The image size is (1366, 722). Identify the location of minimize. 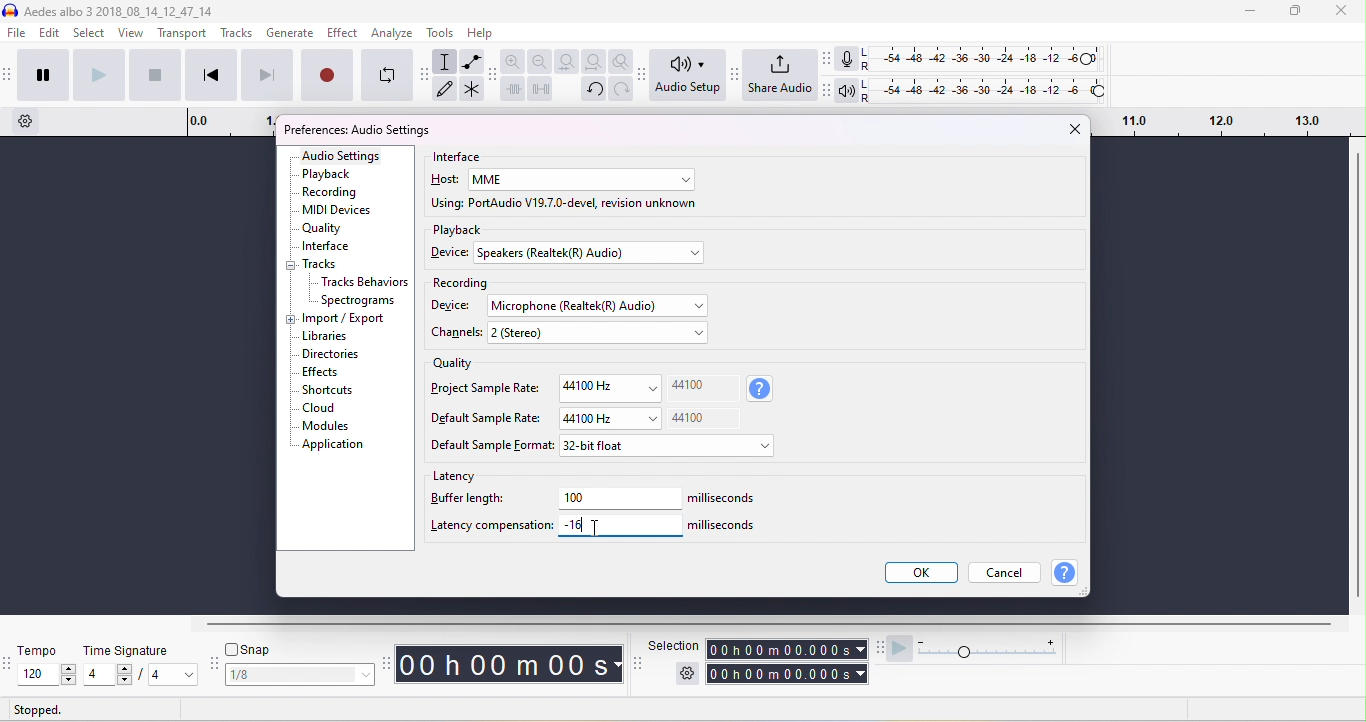
(1247, 12).